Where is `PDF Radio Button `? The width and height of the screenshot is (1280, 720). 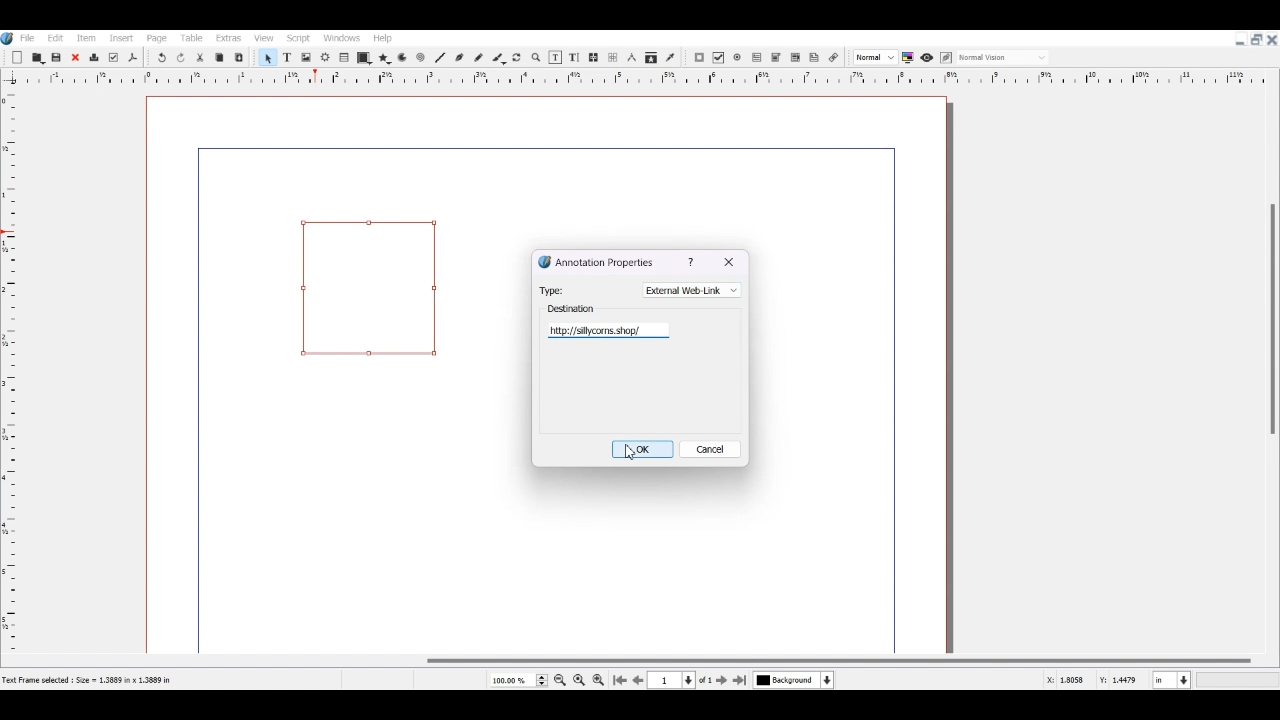
PDF Radio Button  is located at coordinates (739, 58).